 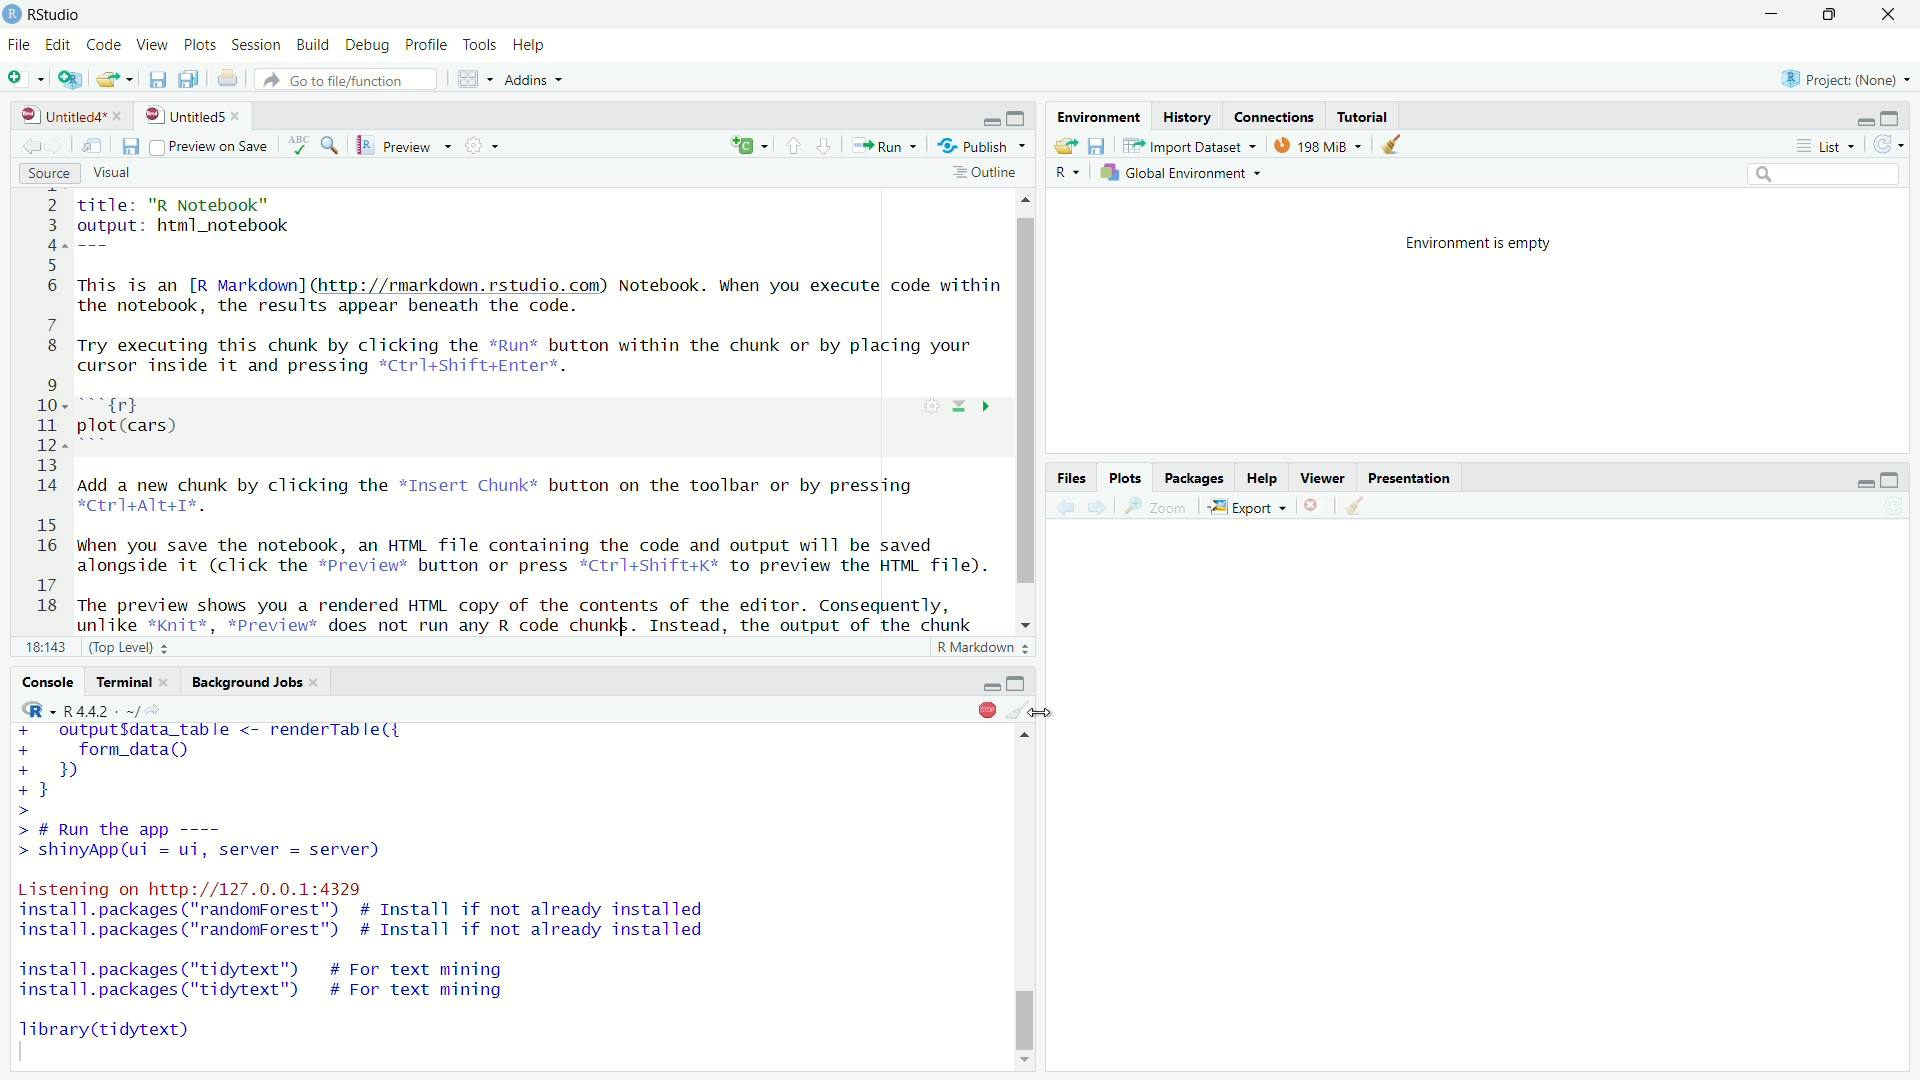 What do you see at coordinates (1017, 683) in the screenshot?
I see `Maximize` at bounding box center [1017, 683].